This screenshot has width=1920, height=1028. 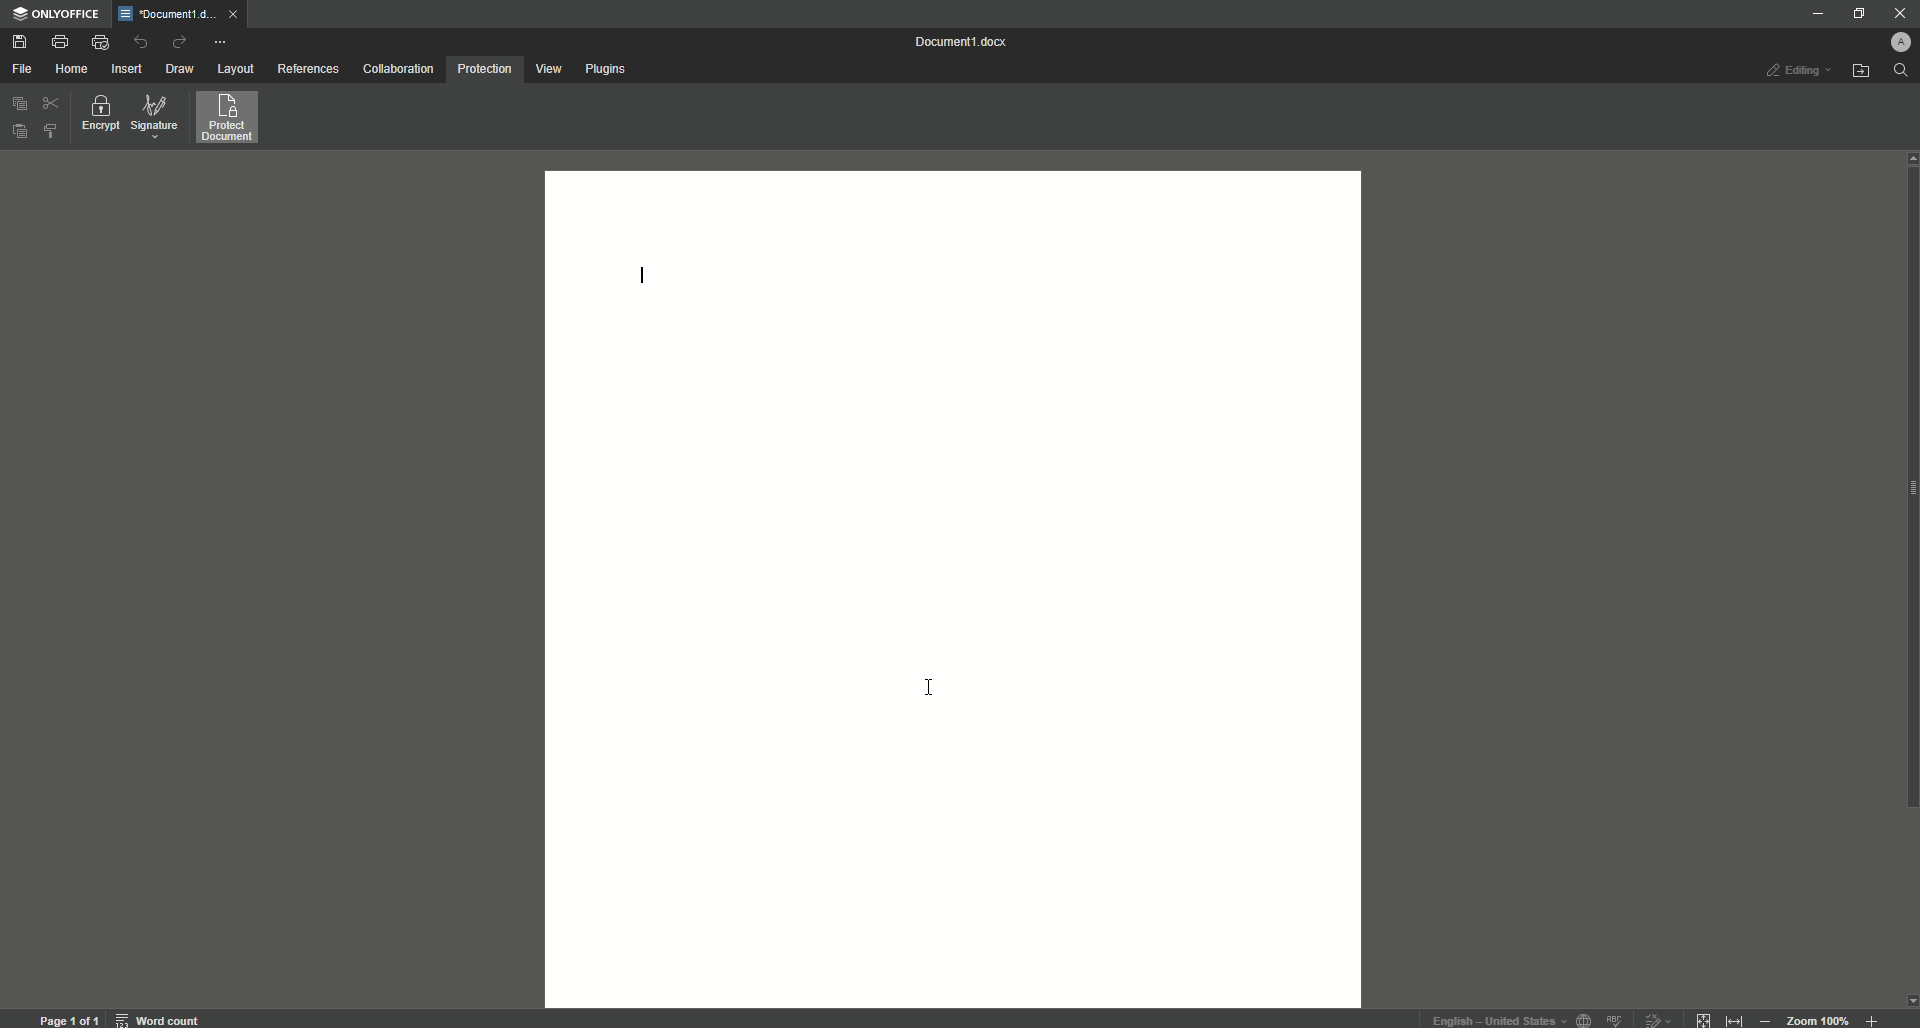 I want to click on Zoom out, so click(x=1764, y=1017).